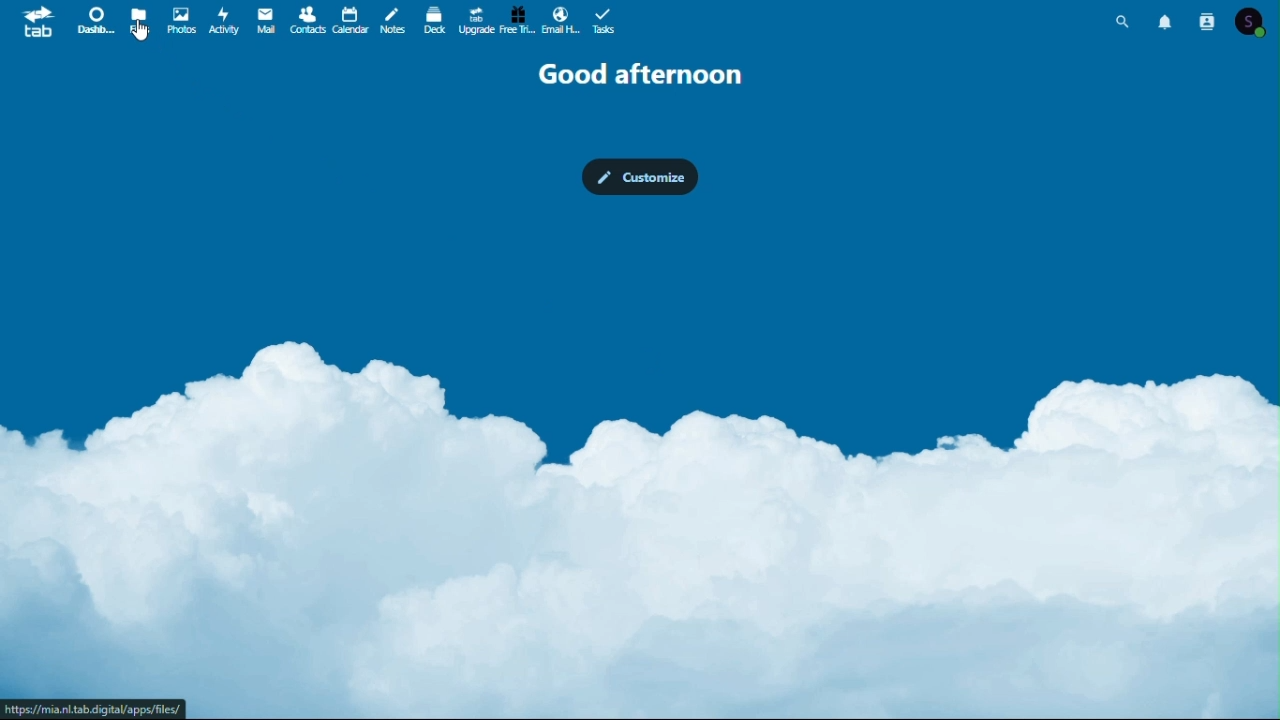 Image resolution: width=1280 pixels, height=720 pixels. Describe the element at coordinates (95, 708) in the screenshot. I see `URL` at that location.